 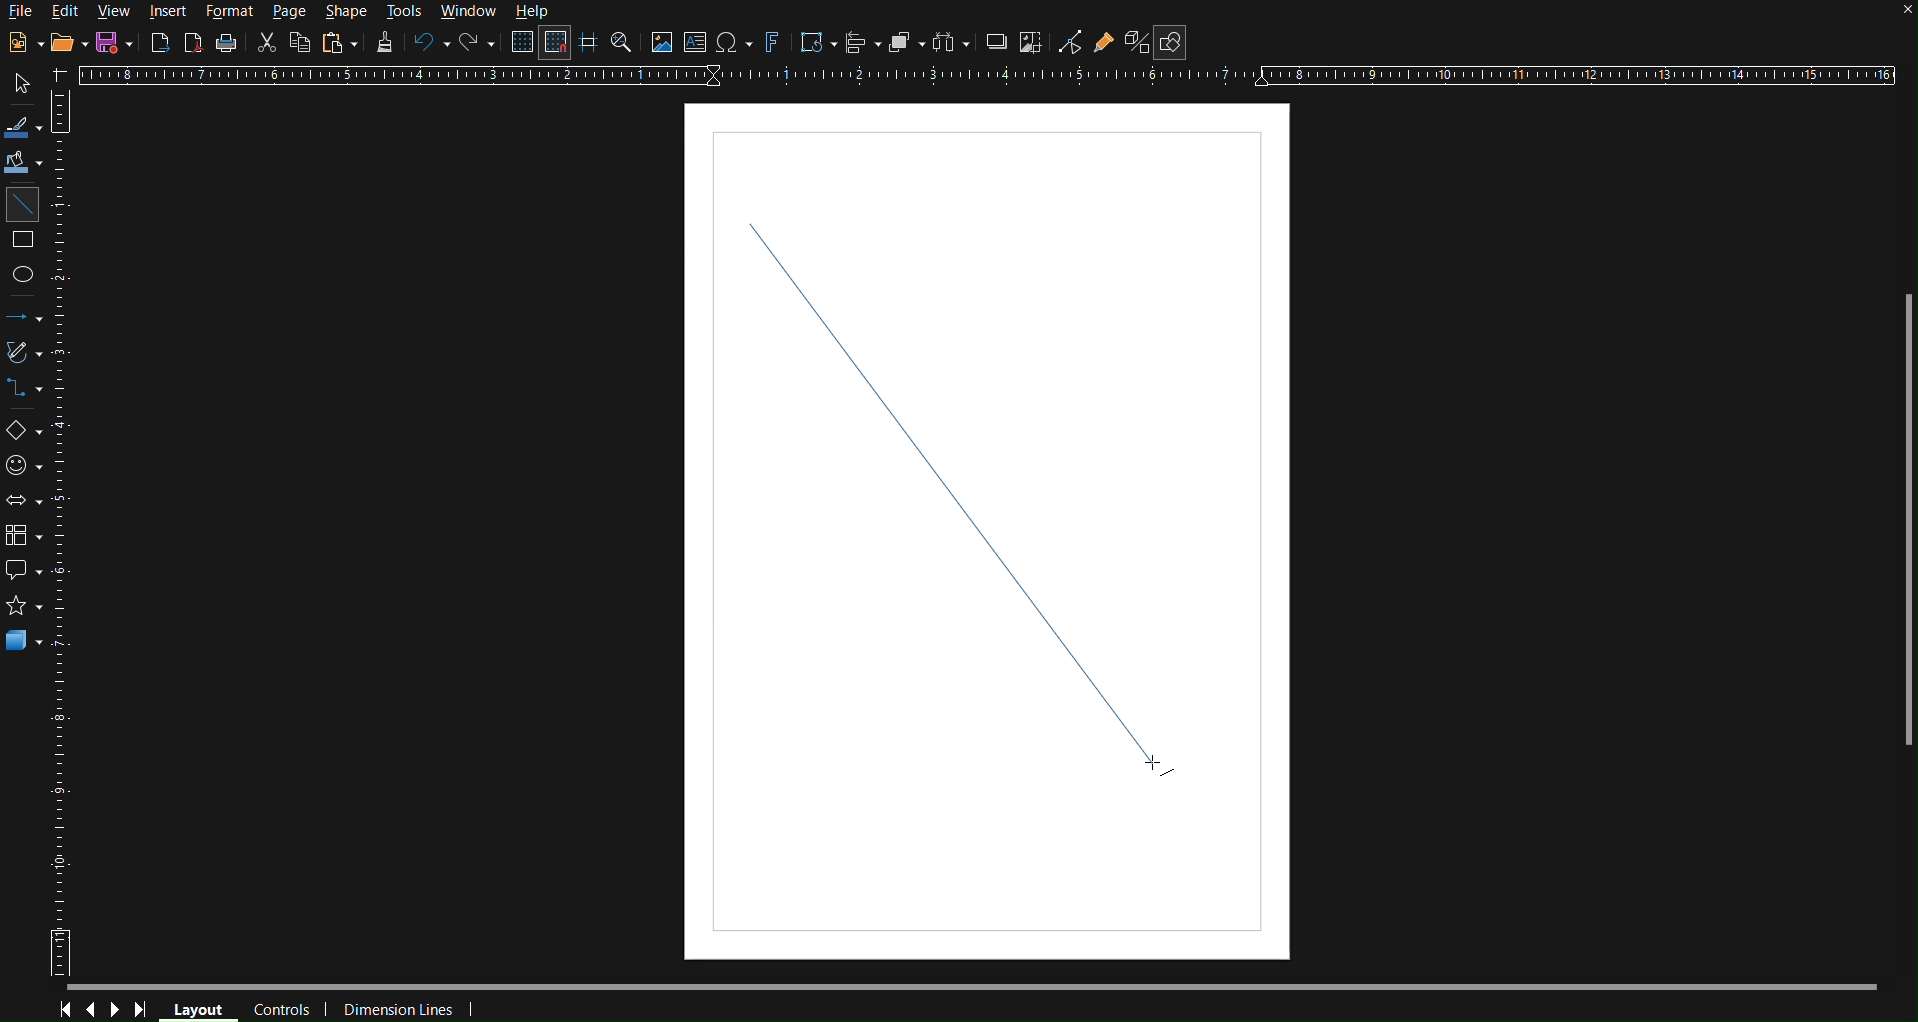 I want to click on Arrange, so click(x=909, y=42).